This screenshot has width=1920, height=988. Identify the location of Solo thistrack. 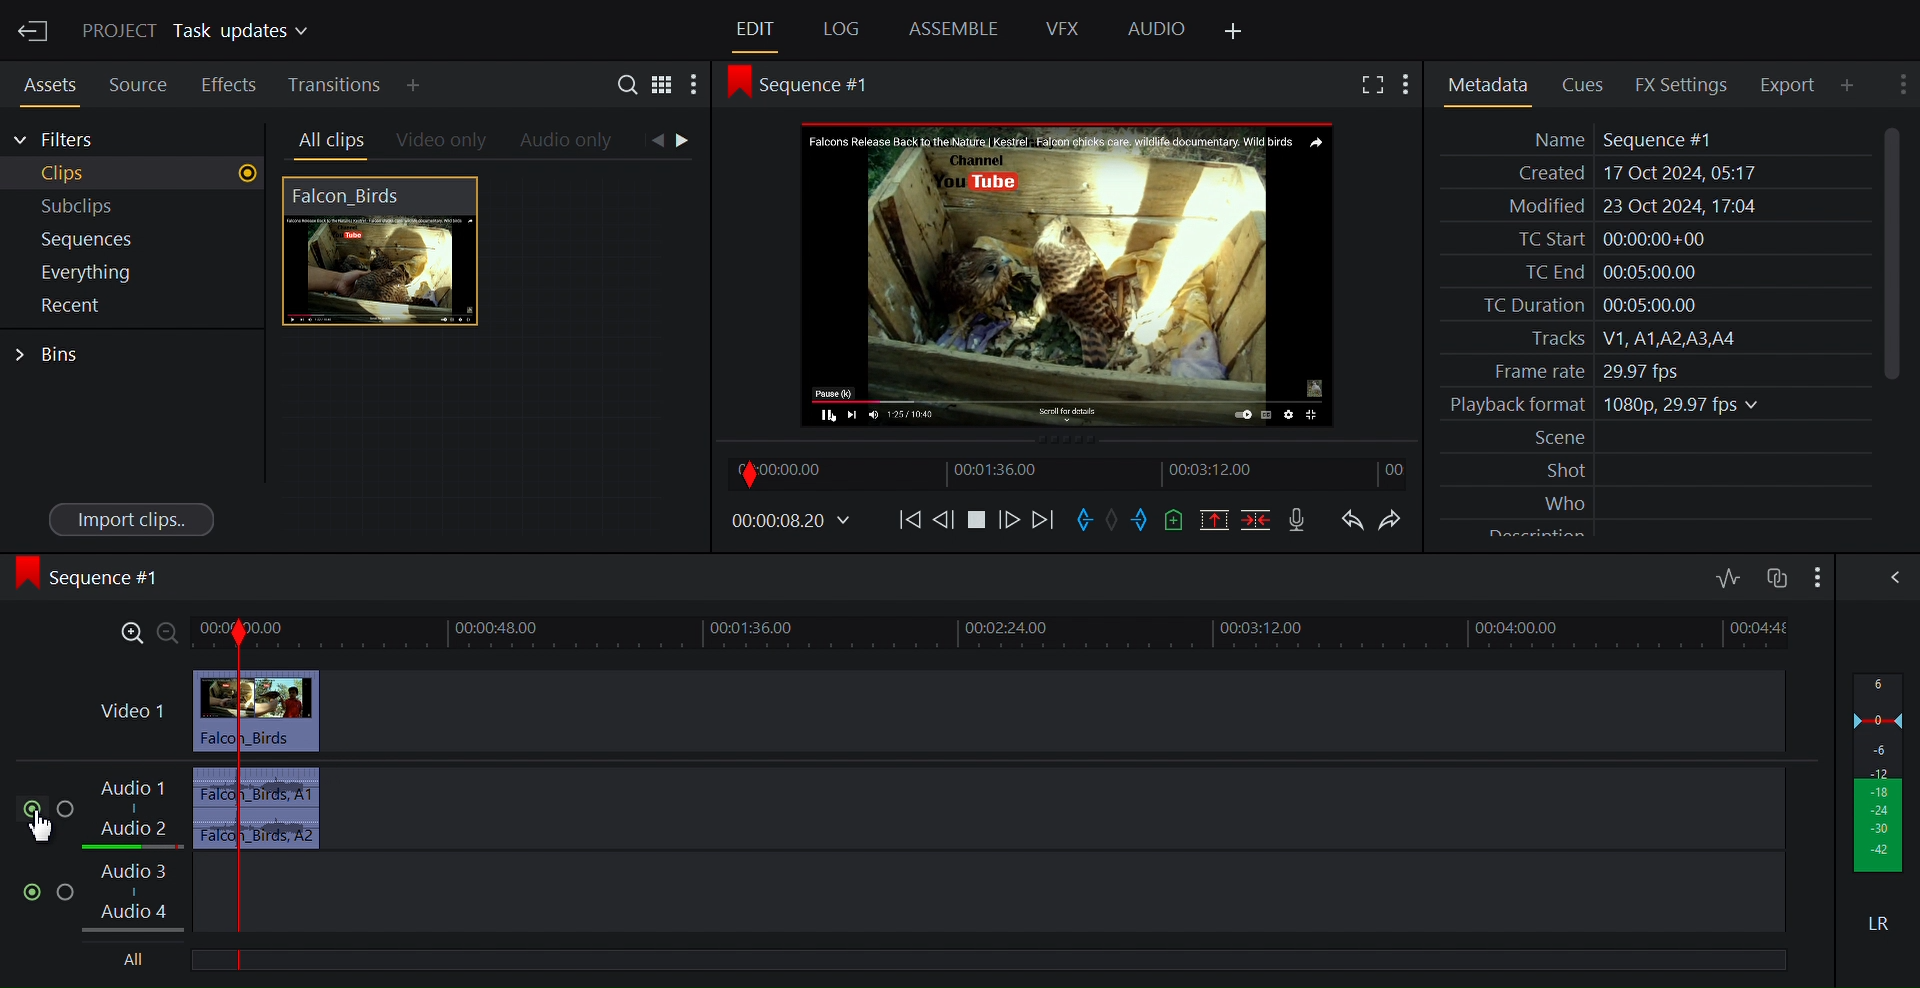
(69, 811).